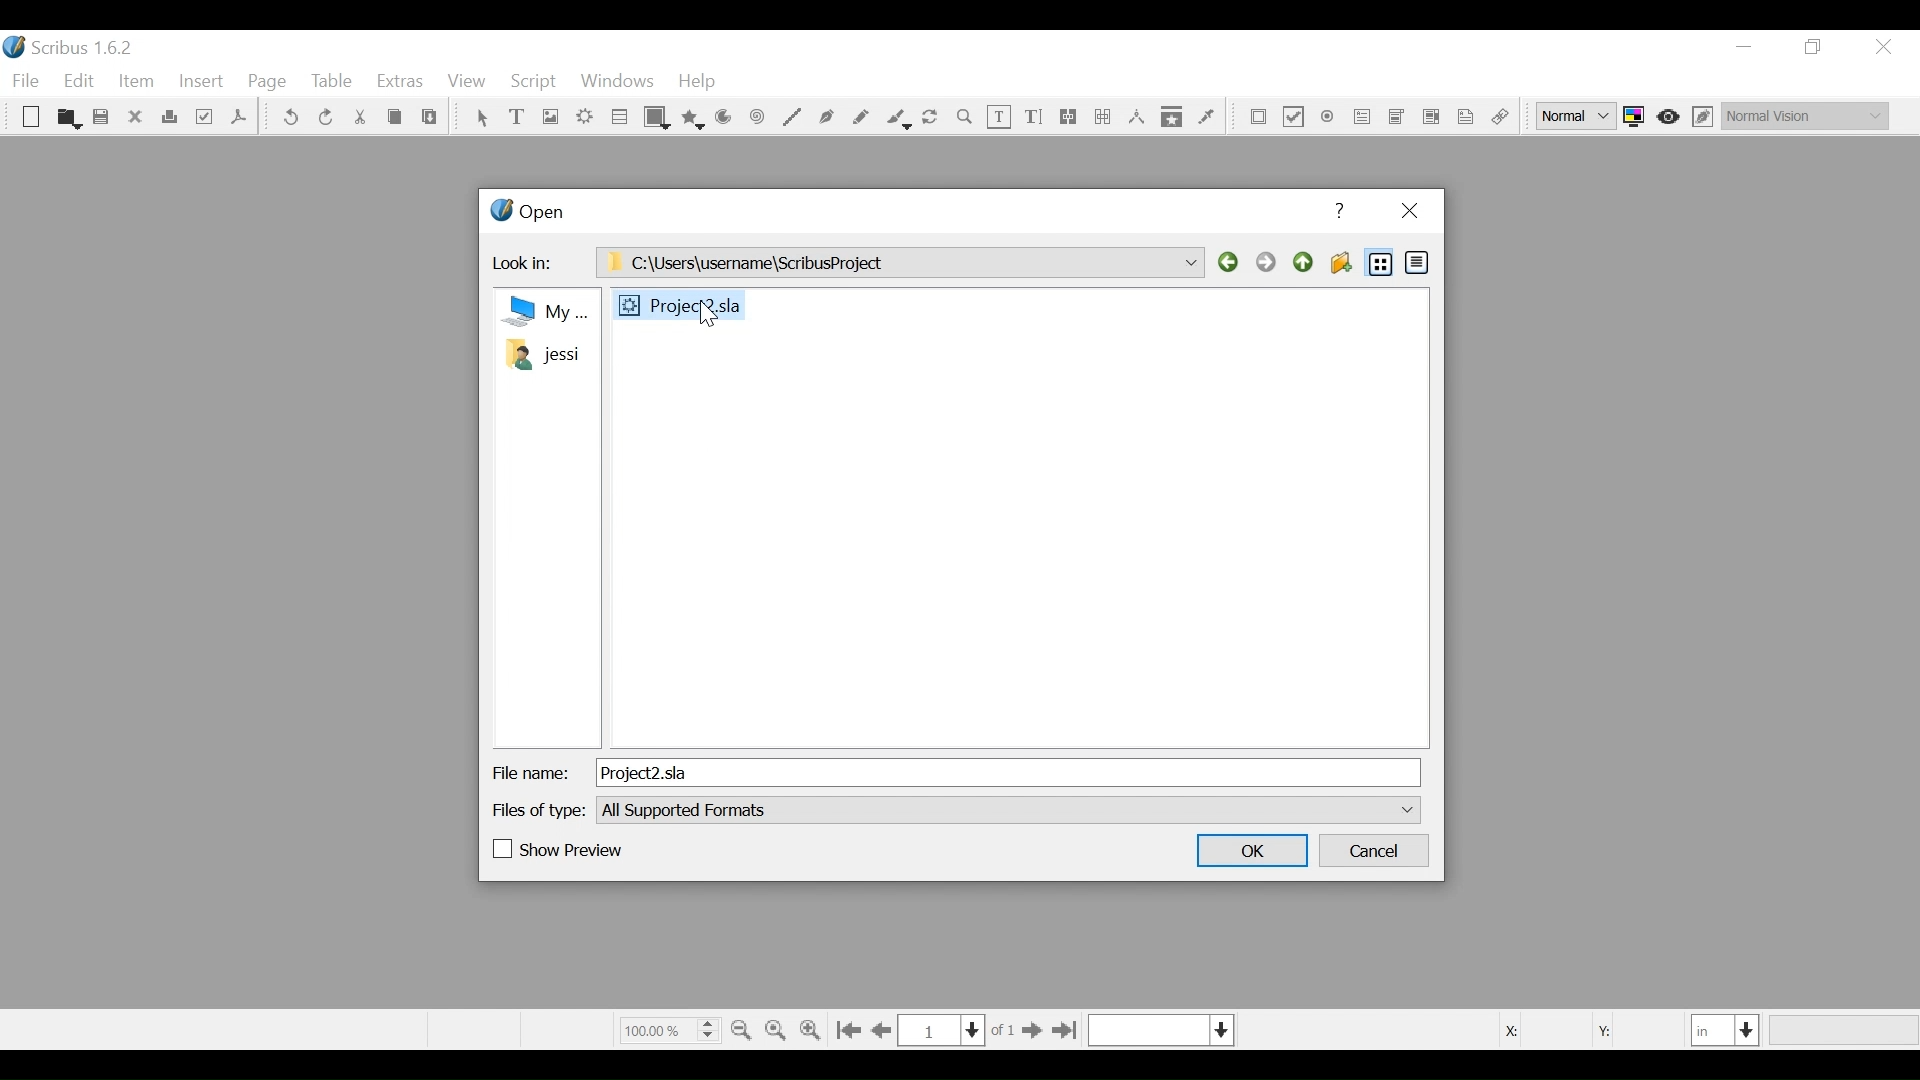  What do you see at coordinates (1343, 211) in the screenshot?
I see `Help` at bounding box center [1343, 211].